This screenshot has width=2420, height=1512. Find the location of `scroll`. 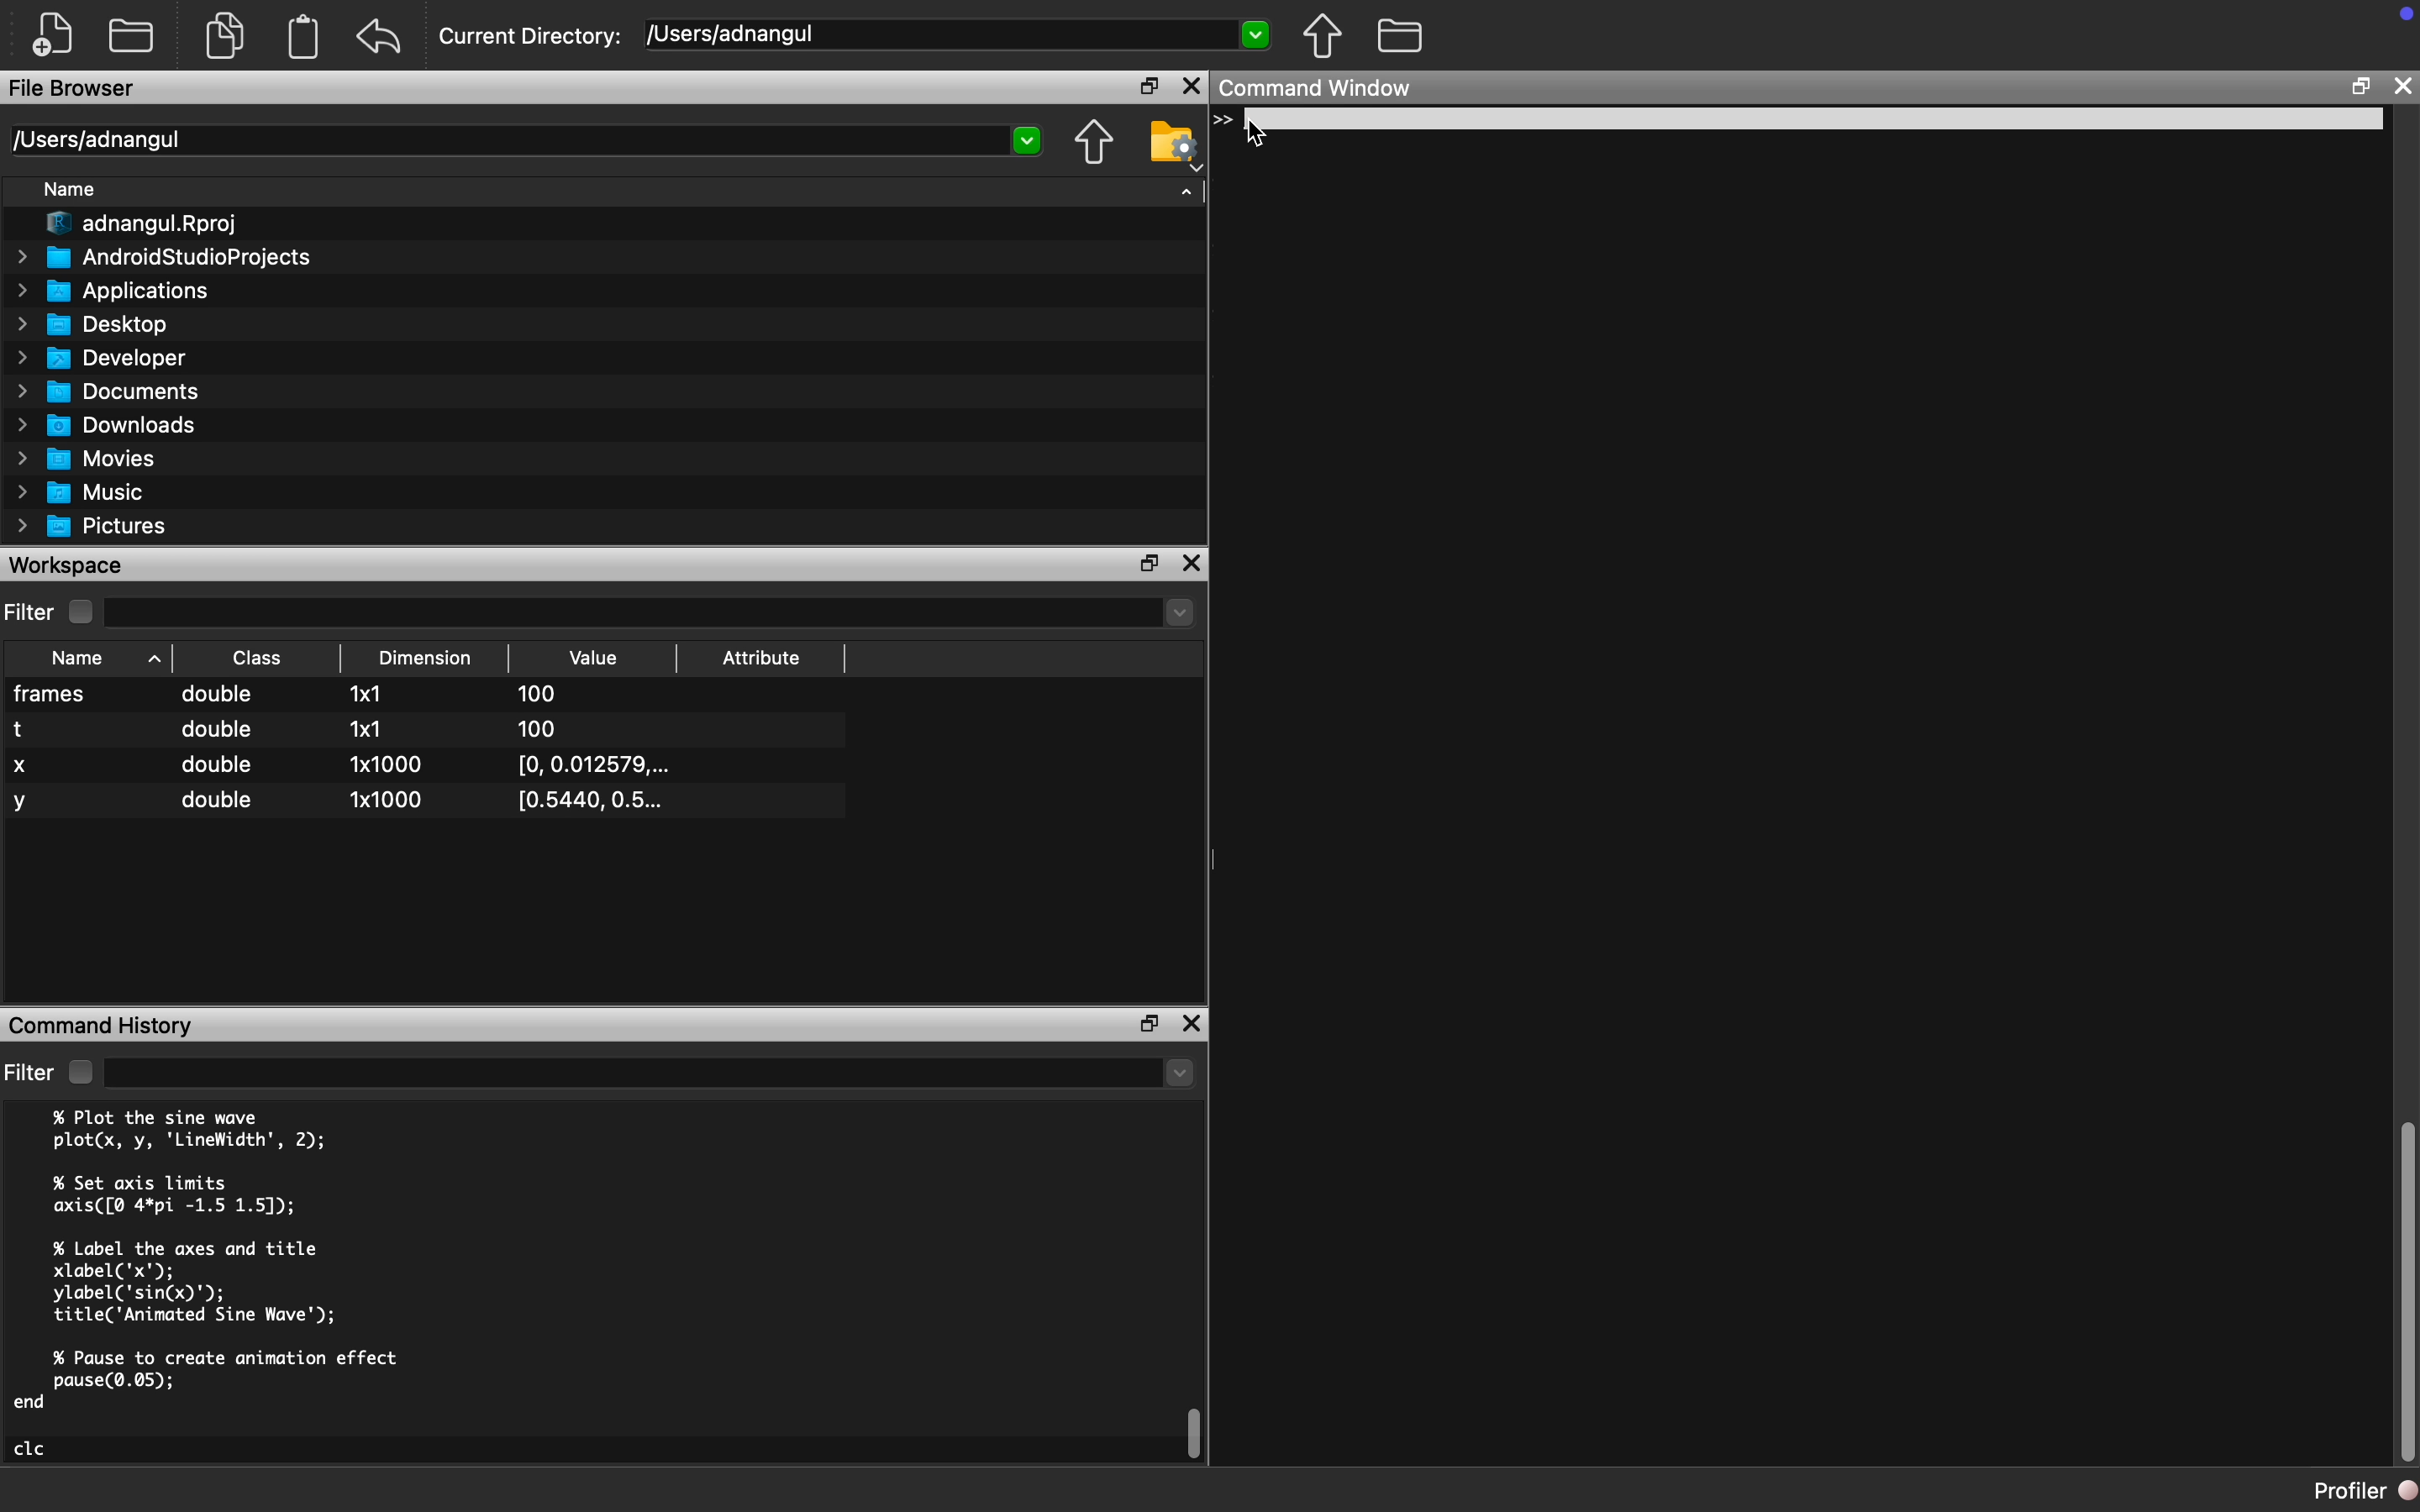

scroll is located at coordinates (1196, 1432).